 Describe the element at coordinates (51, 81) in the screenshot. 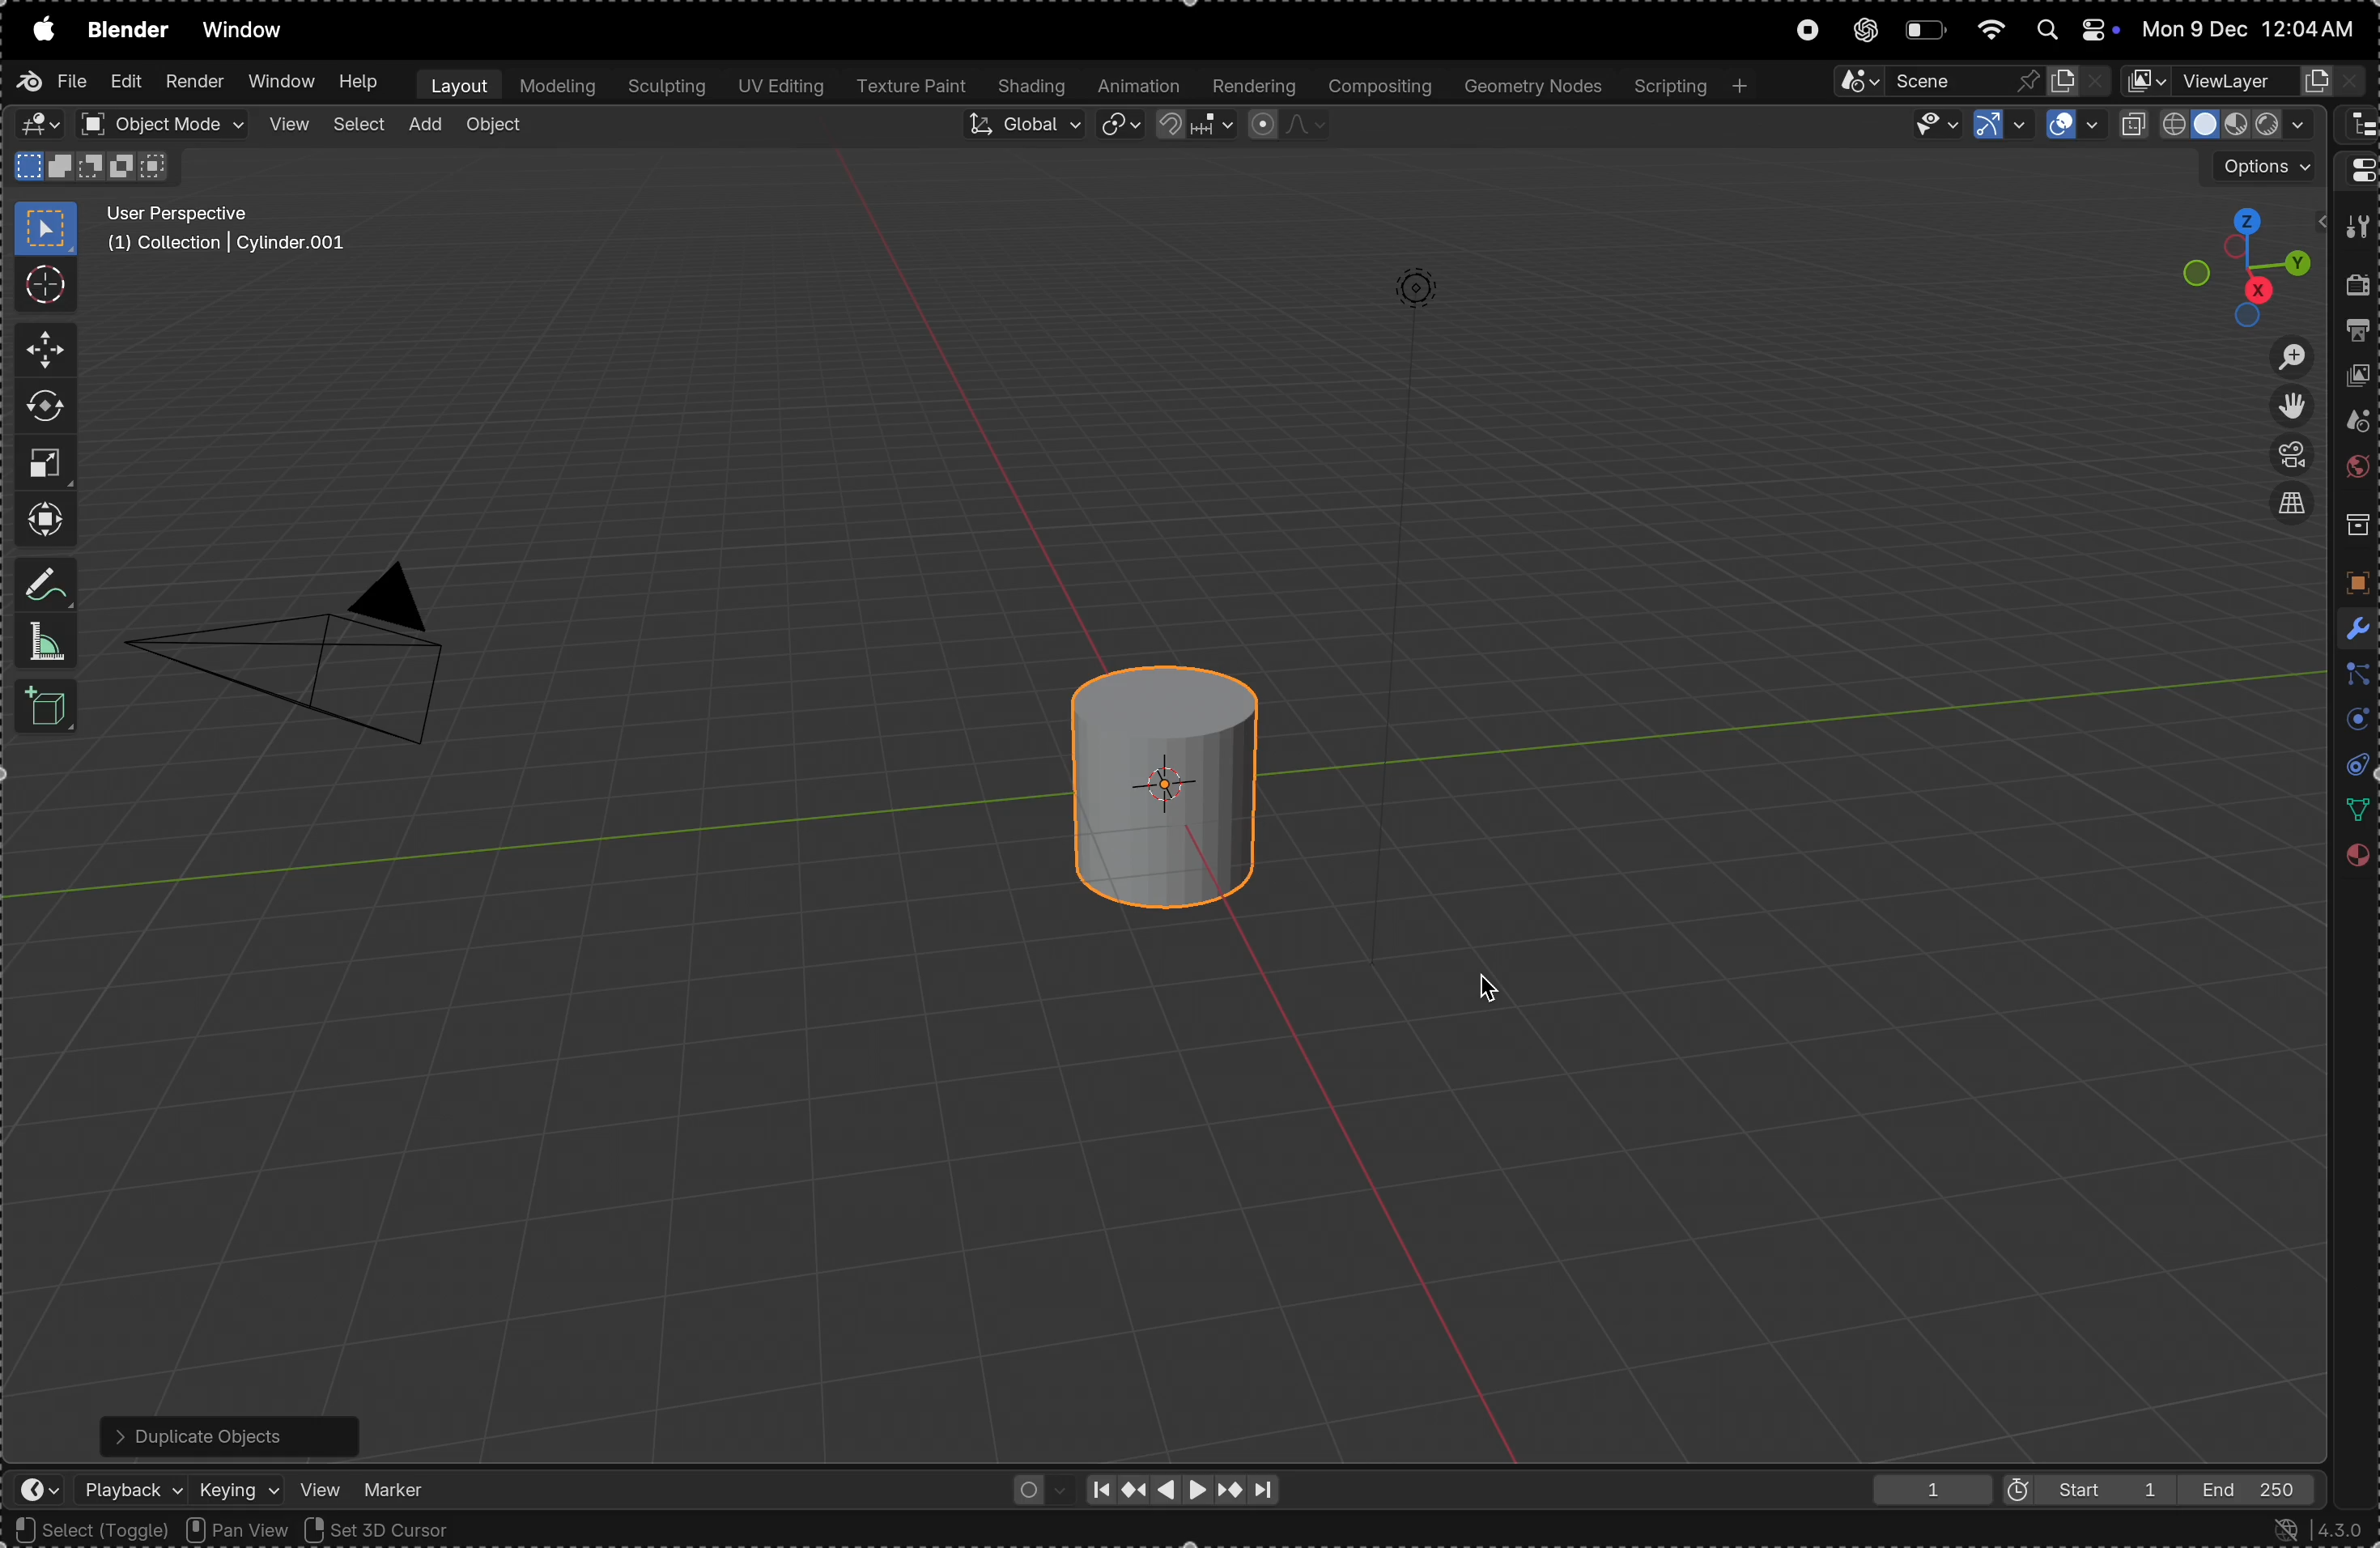

I see `file` at that location.